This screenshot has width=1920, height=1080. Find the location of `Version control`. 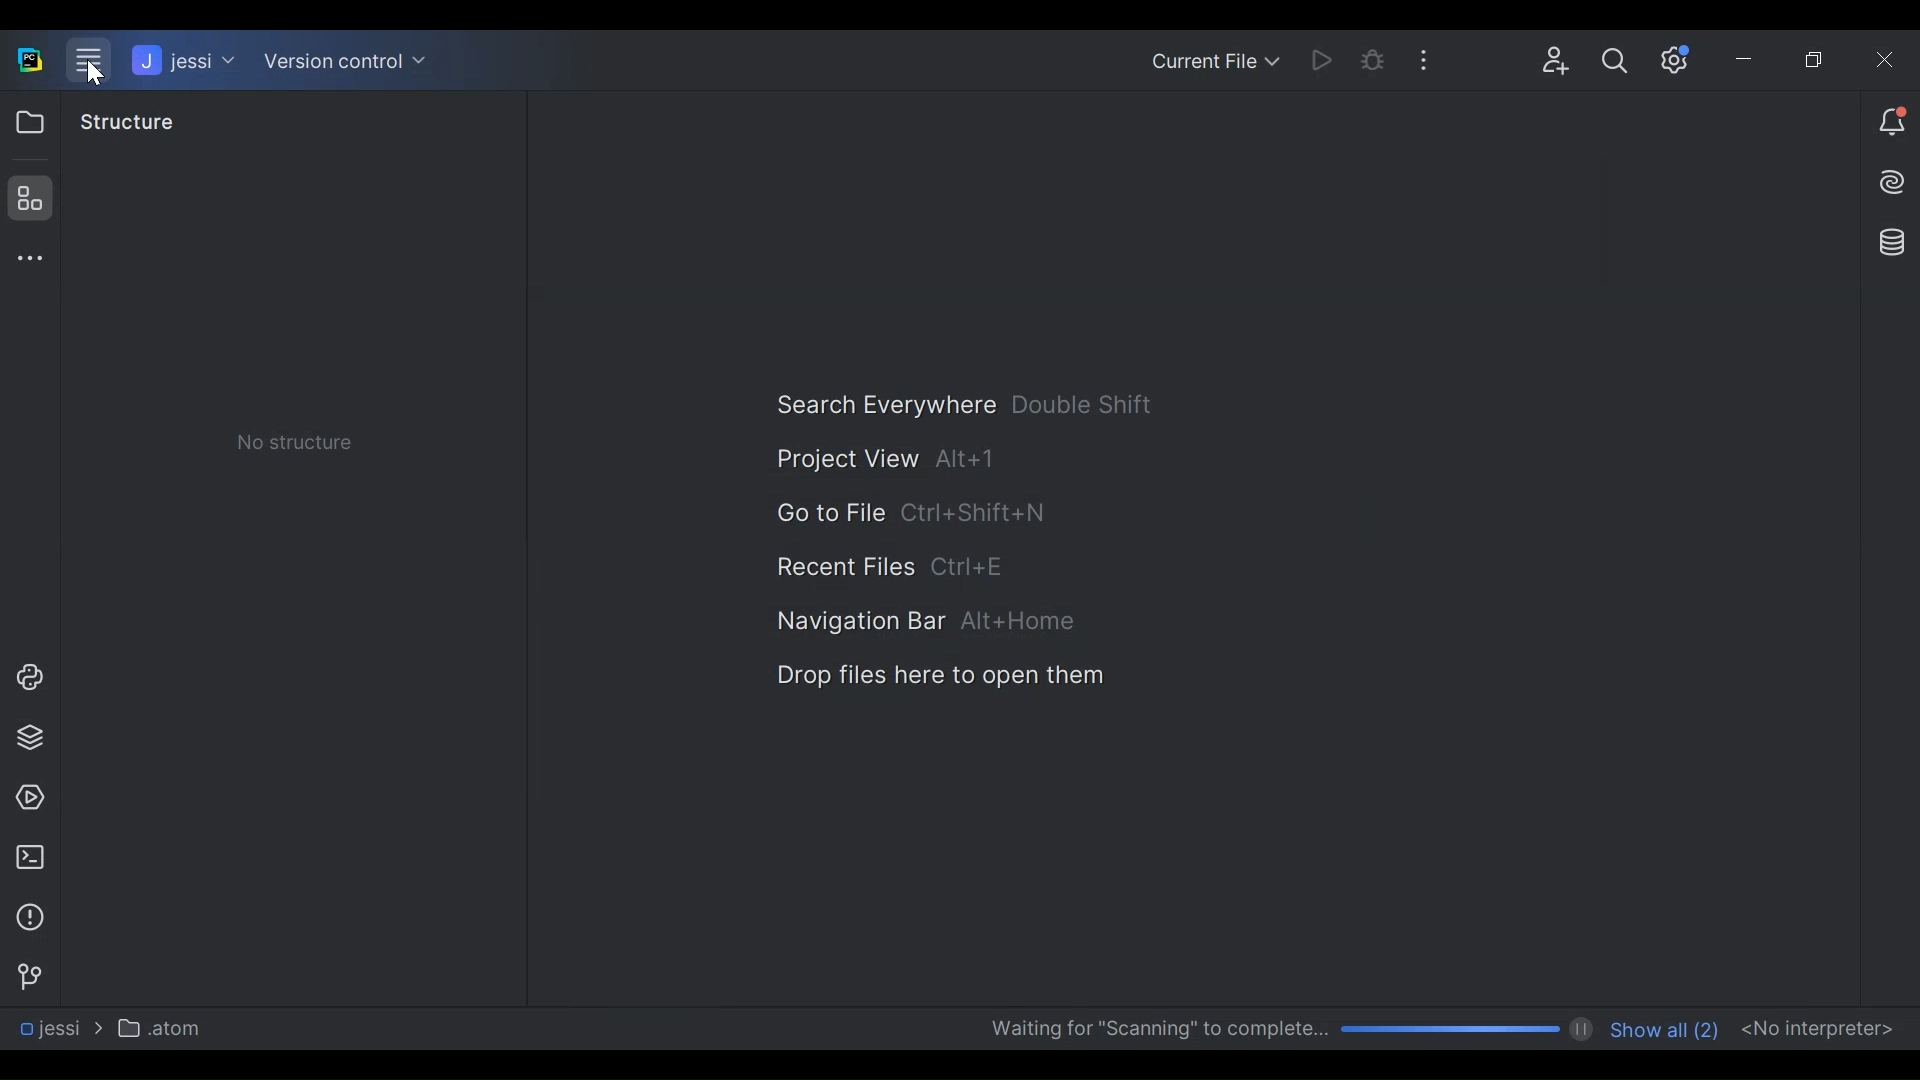

Version control is located at coordinates (311, 59).